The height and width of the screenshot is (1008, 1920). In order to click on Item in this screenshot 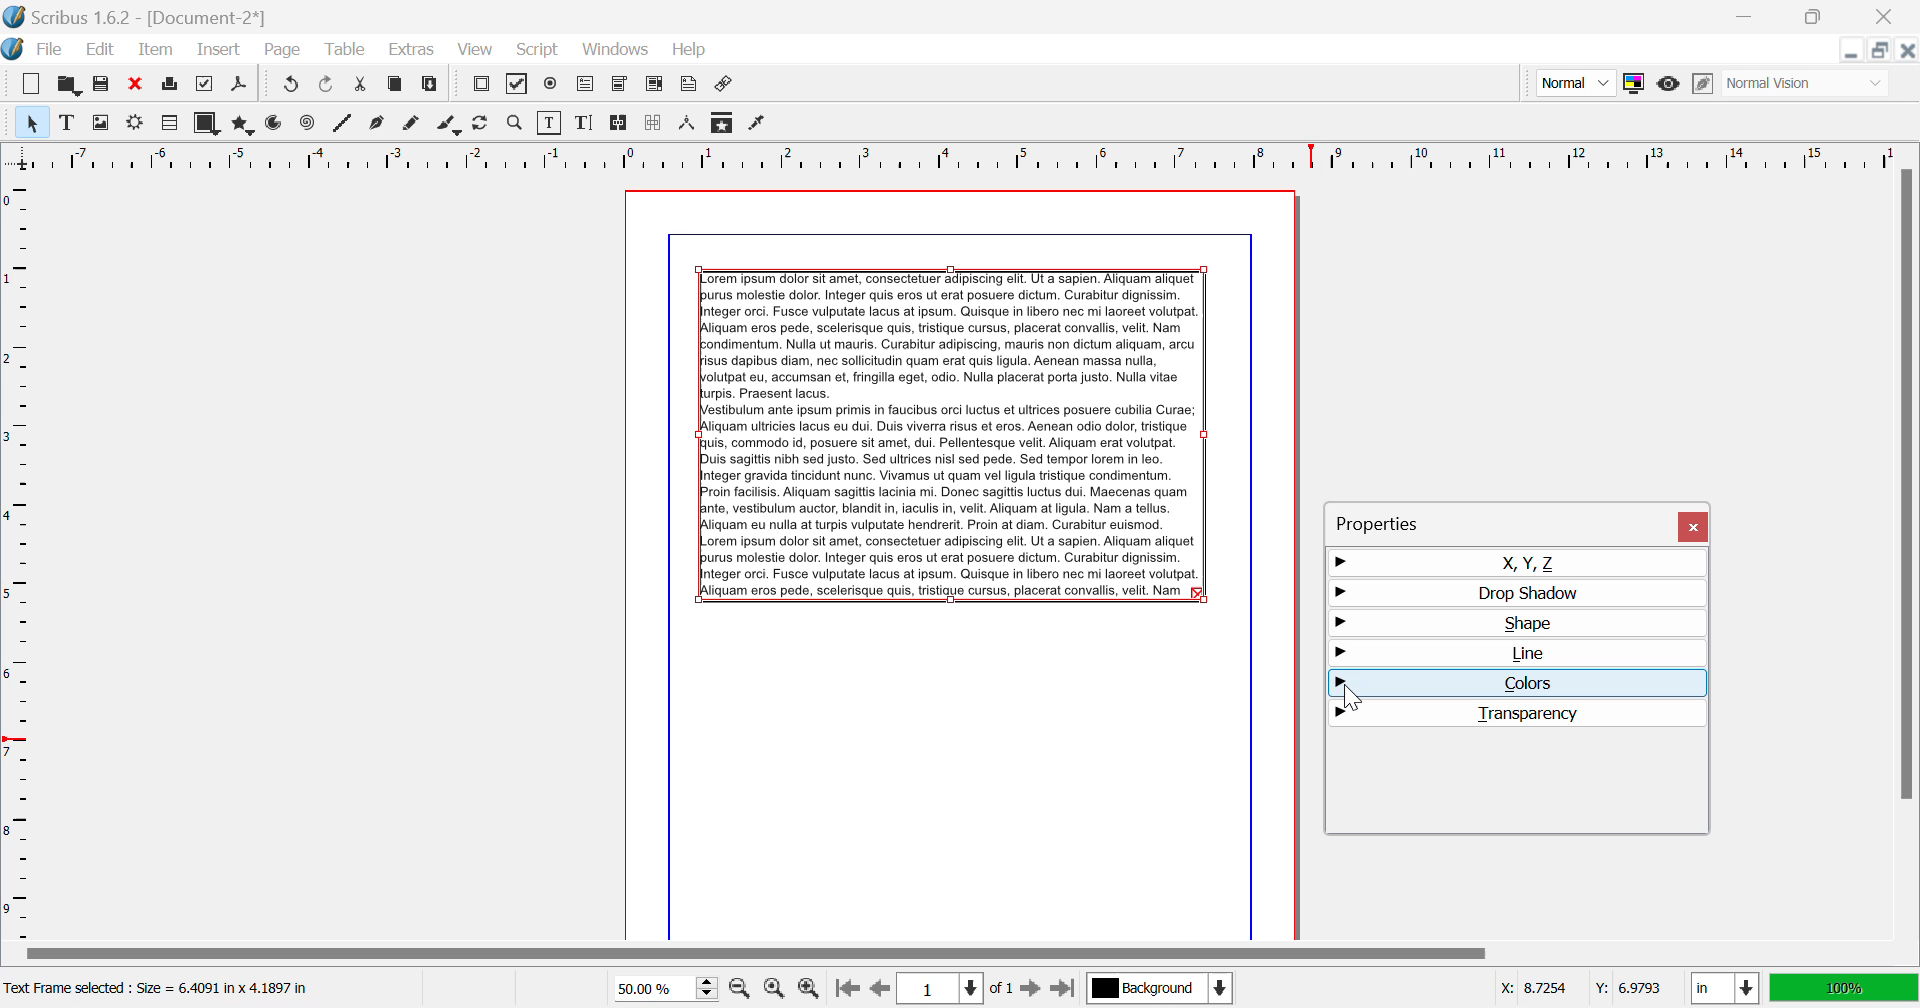, I will do `click(157, 50)`.